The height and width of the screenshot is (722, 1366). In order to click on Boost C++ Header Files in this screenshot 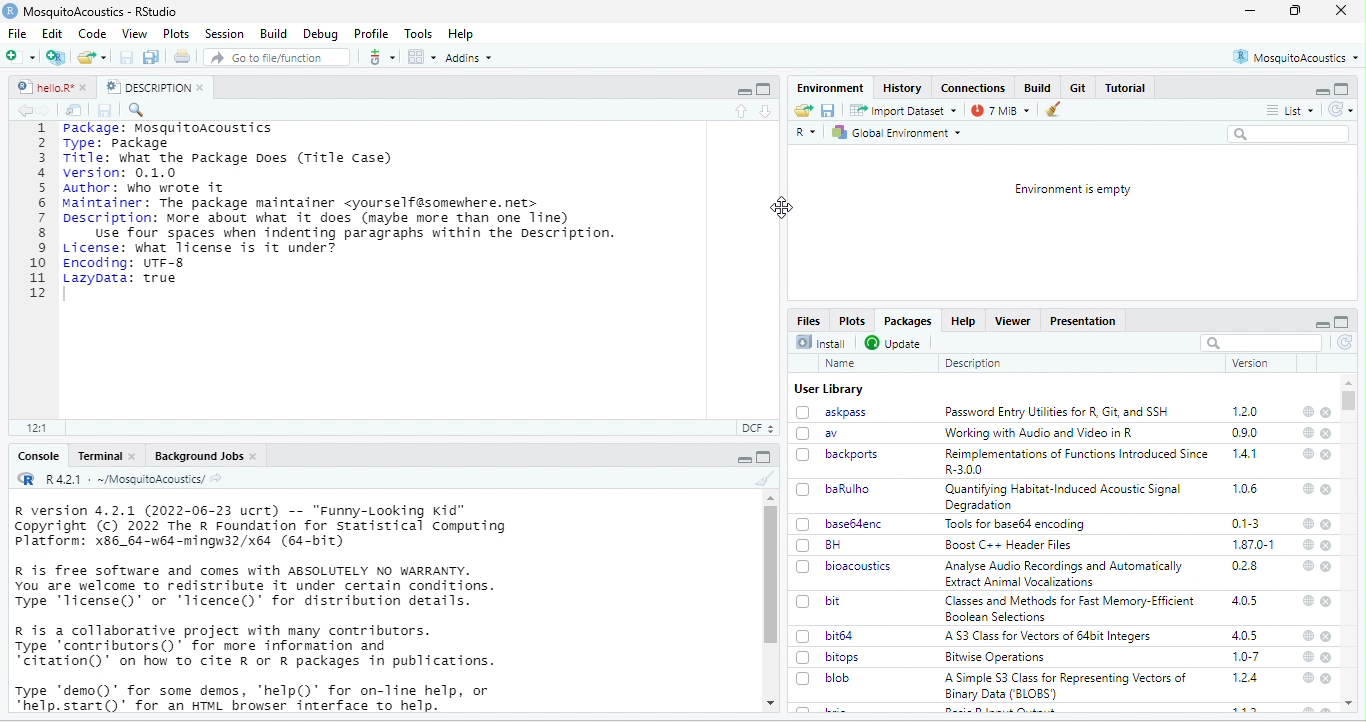, I will do `click(1010, 545)`.